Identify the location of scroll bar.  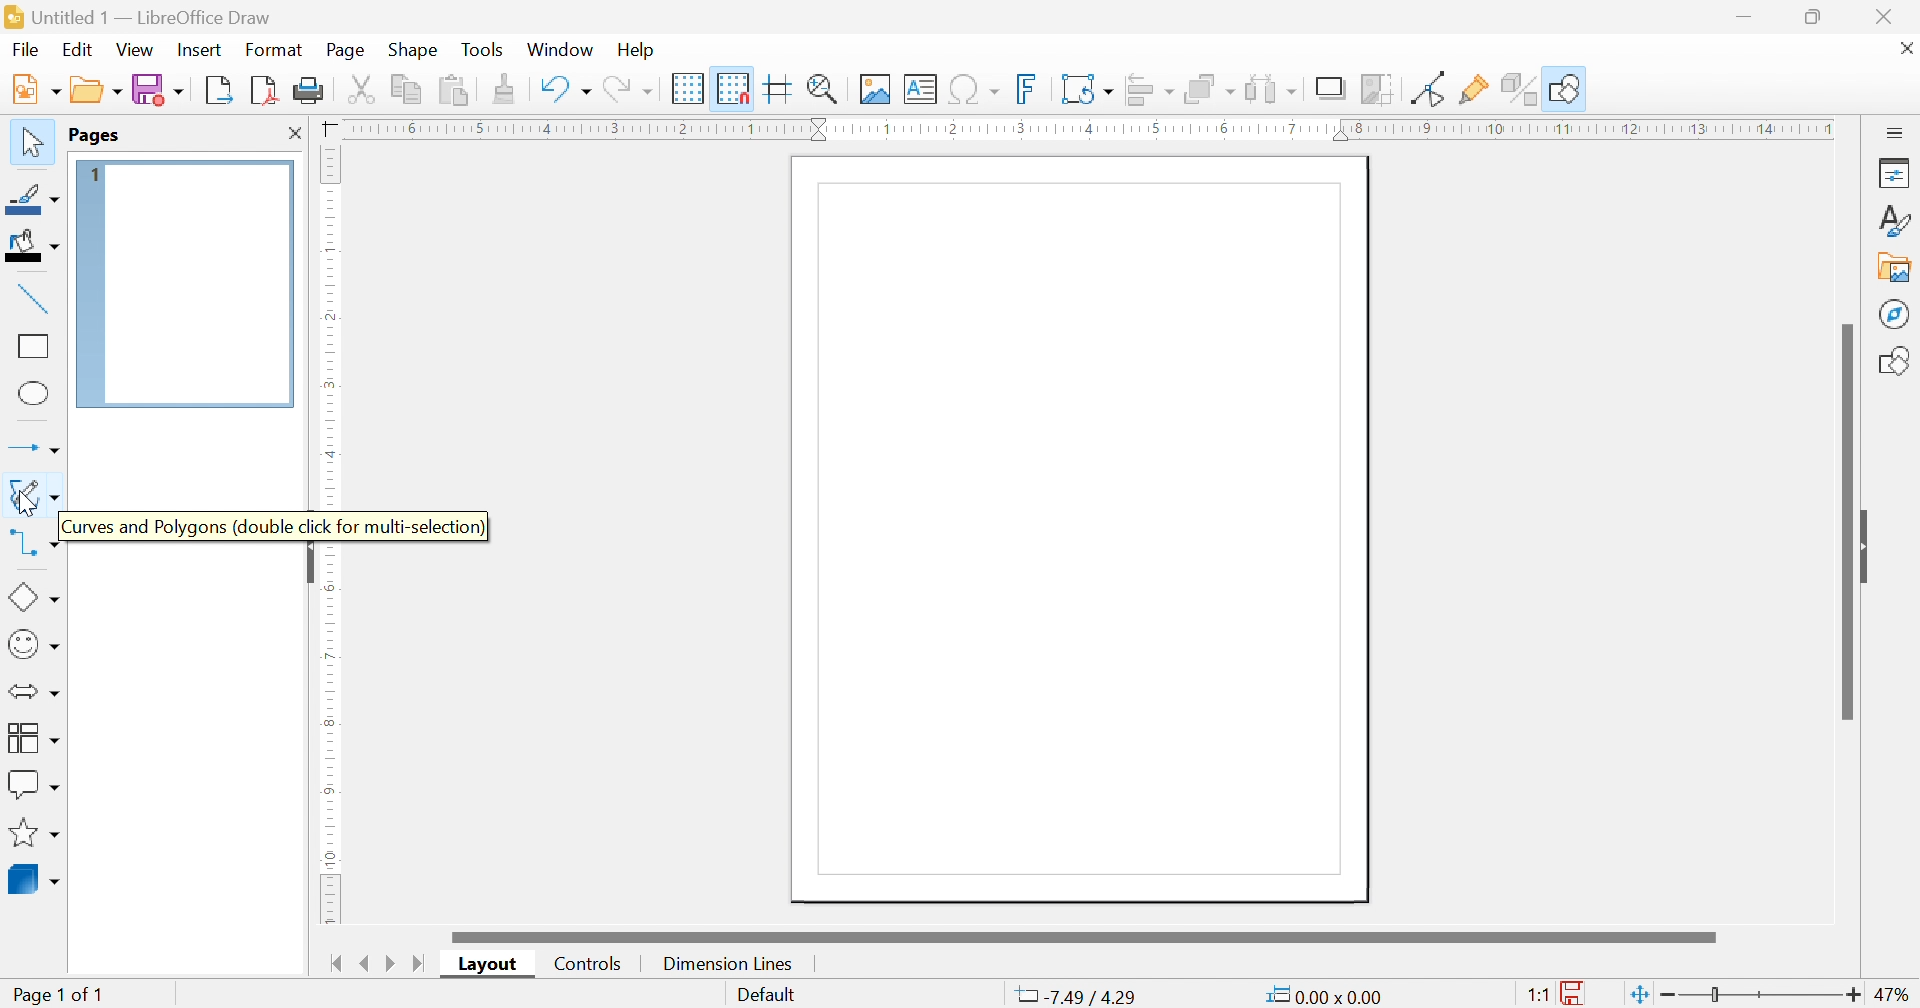
(1845, 518).